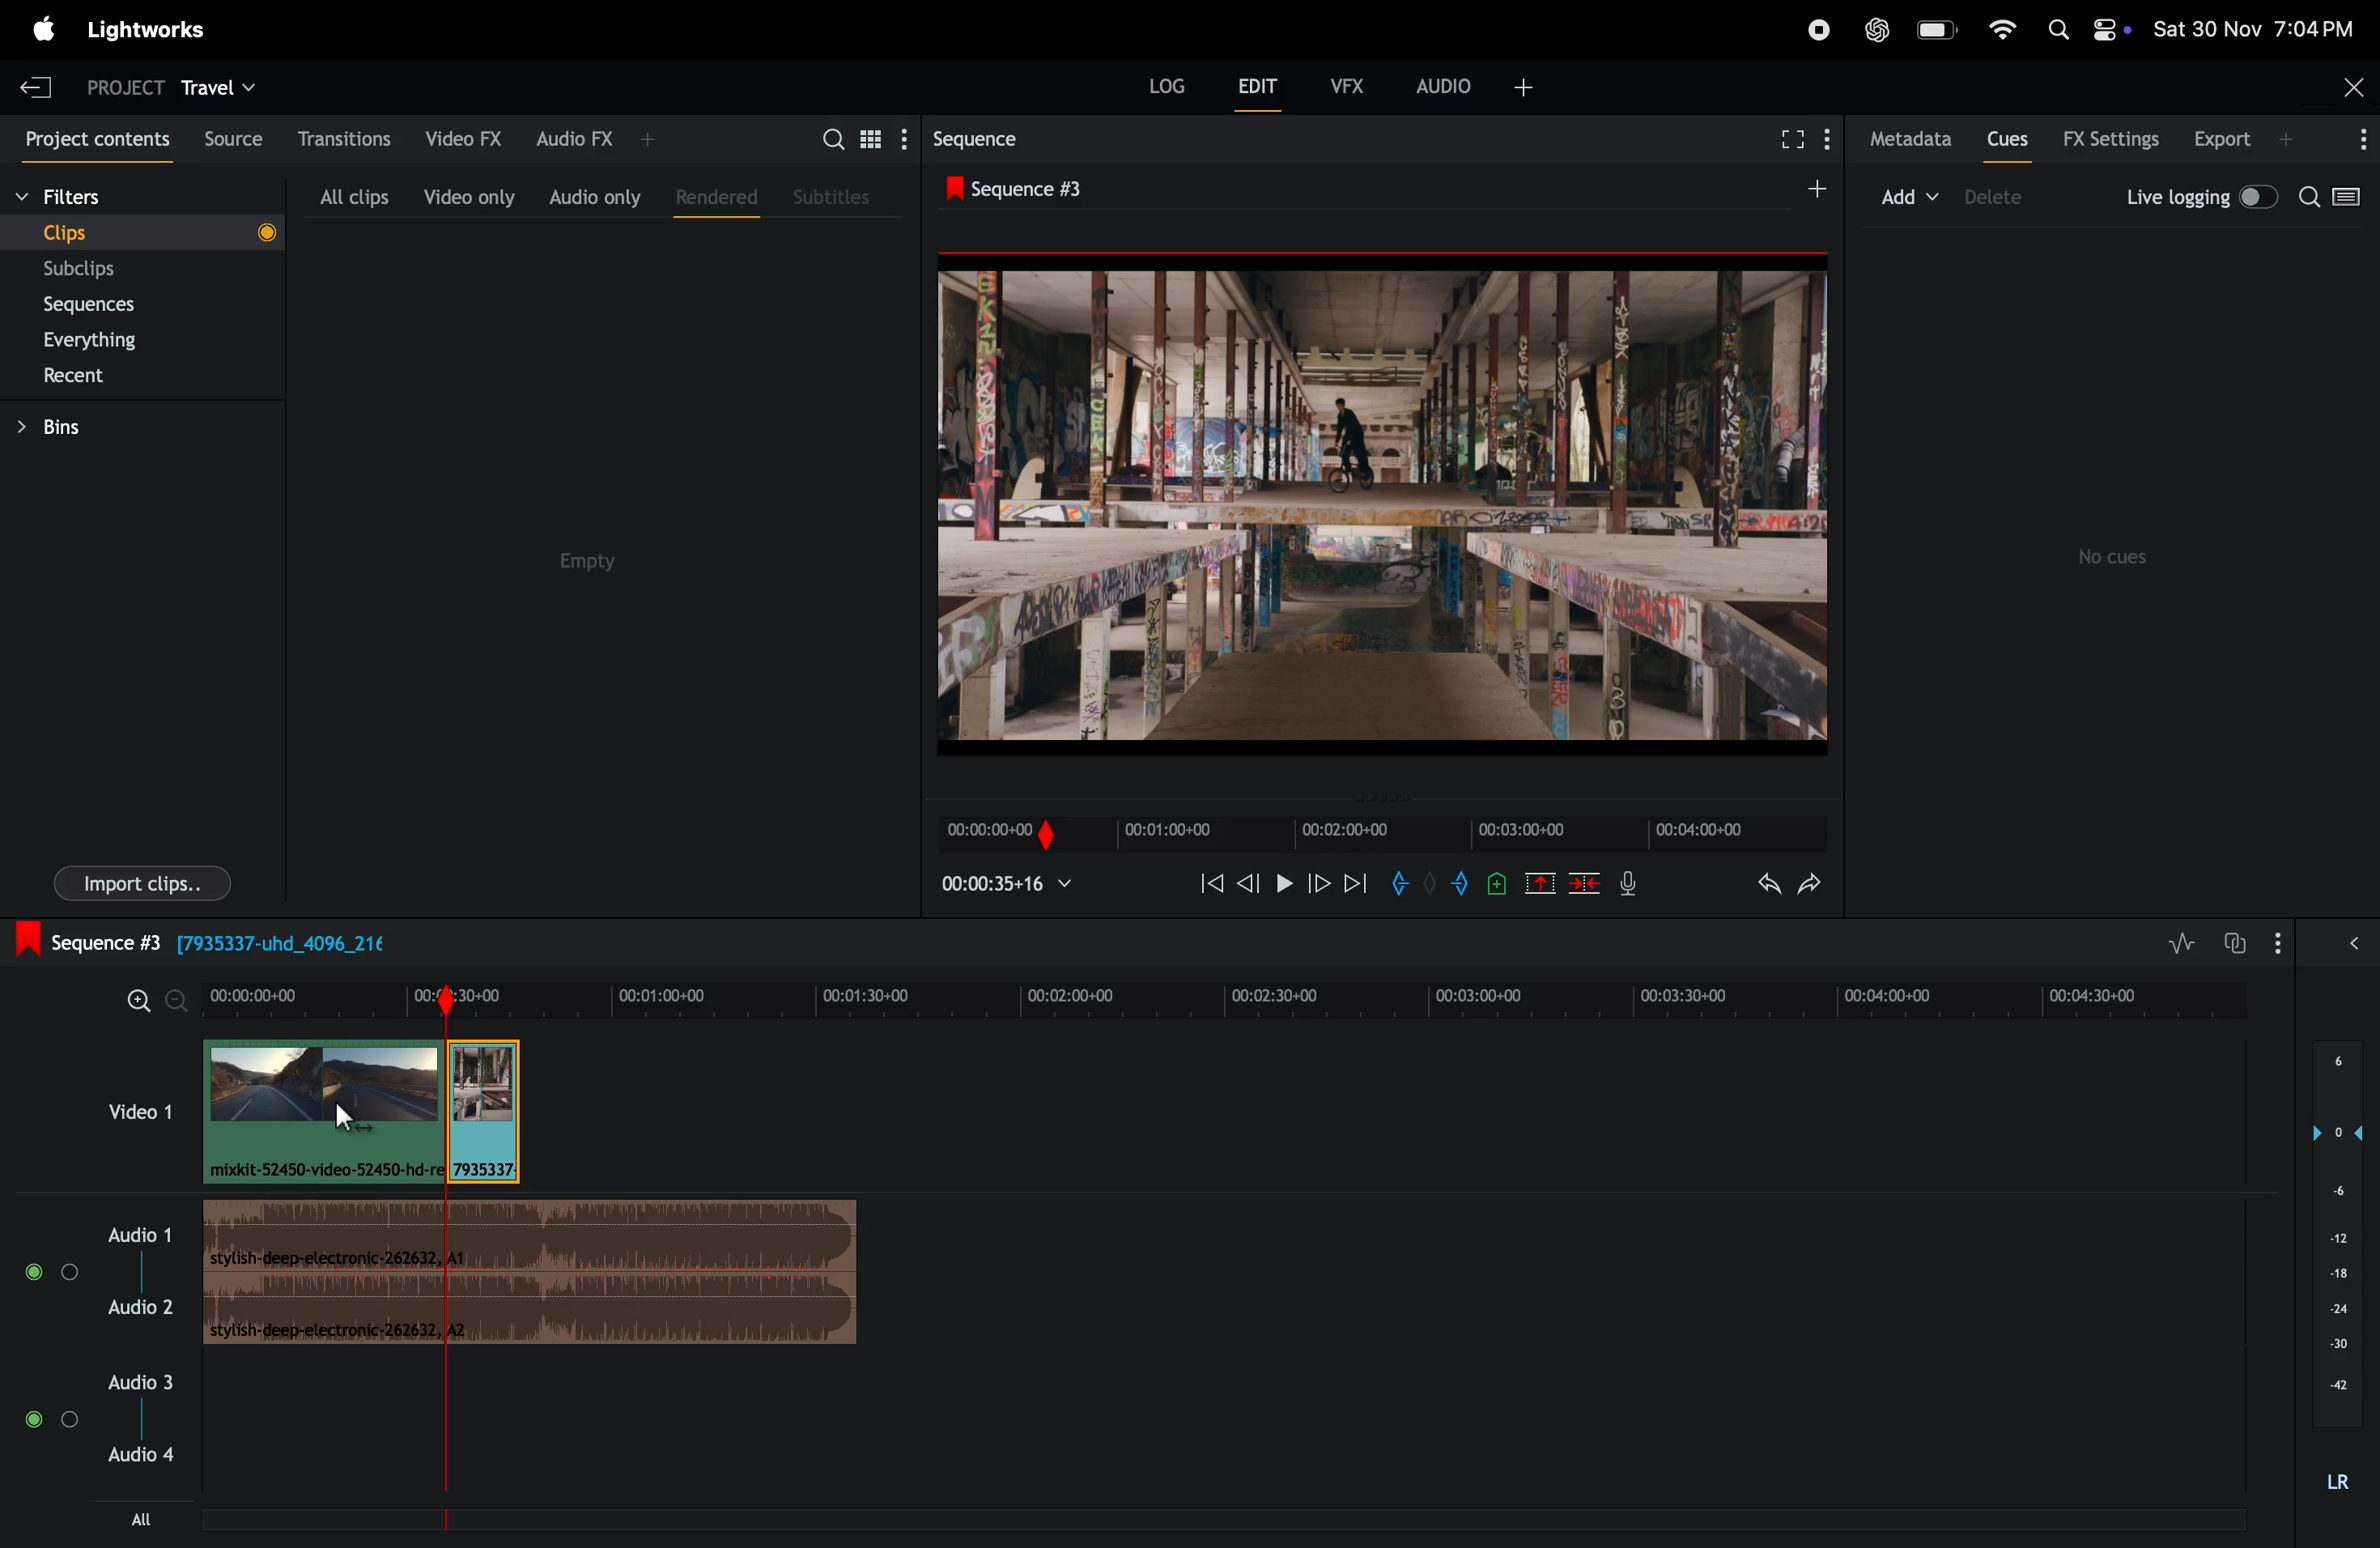 Image resolution: width=2380 pixels, height=1548 pixels. What do you see at coordinates (142, 881) in the screenshot?
I see `import clips` at bounding box center [142, 881].